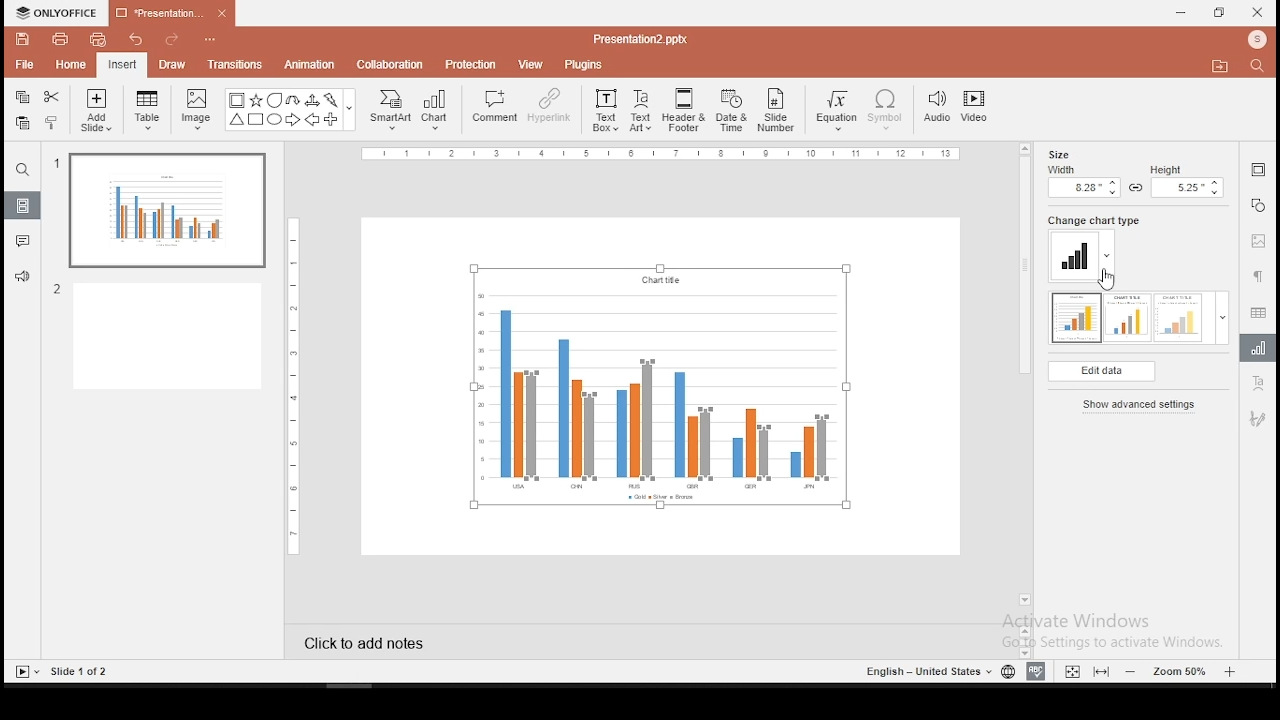 The width and height of the screenshot is (1280, 720). I want to click on art, so click(1257, 420).